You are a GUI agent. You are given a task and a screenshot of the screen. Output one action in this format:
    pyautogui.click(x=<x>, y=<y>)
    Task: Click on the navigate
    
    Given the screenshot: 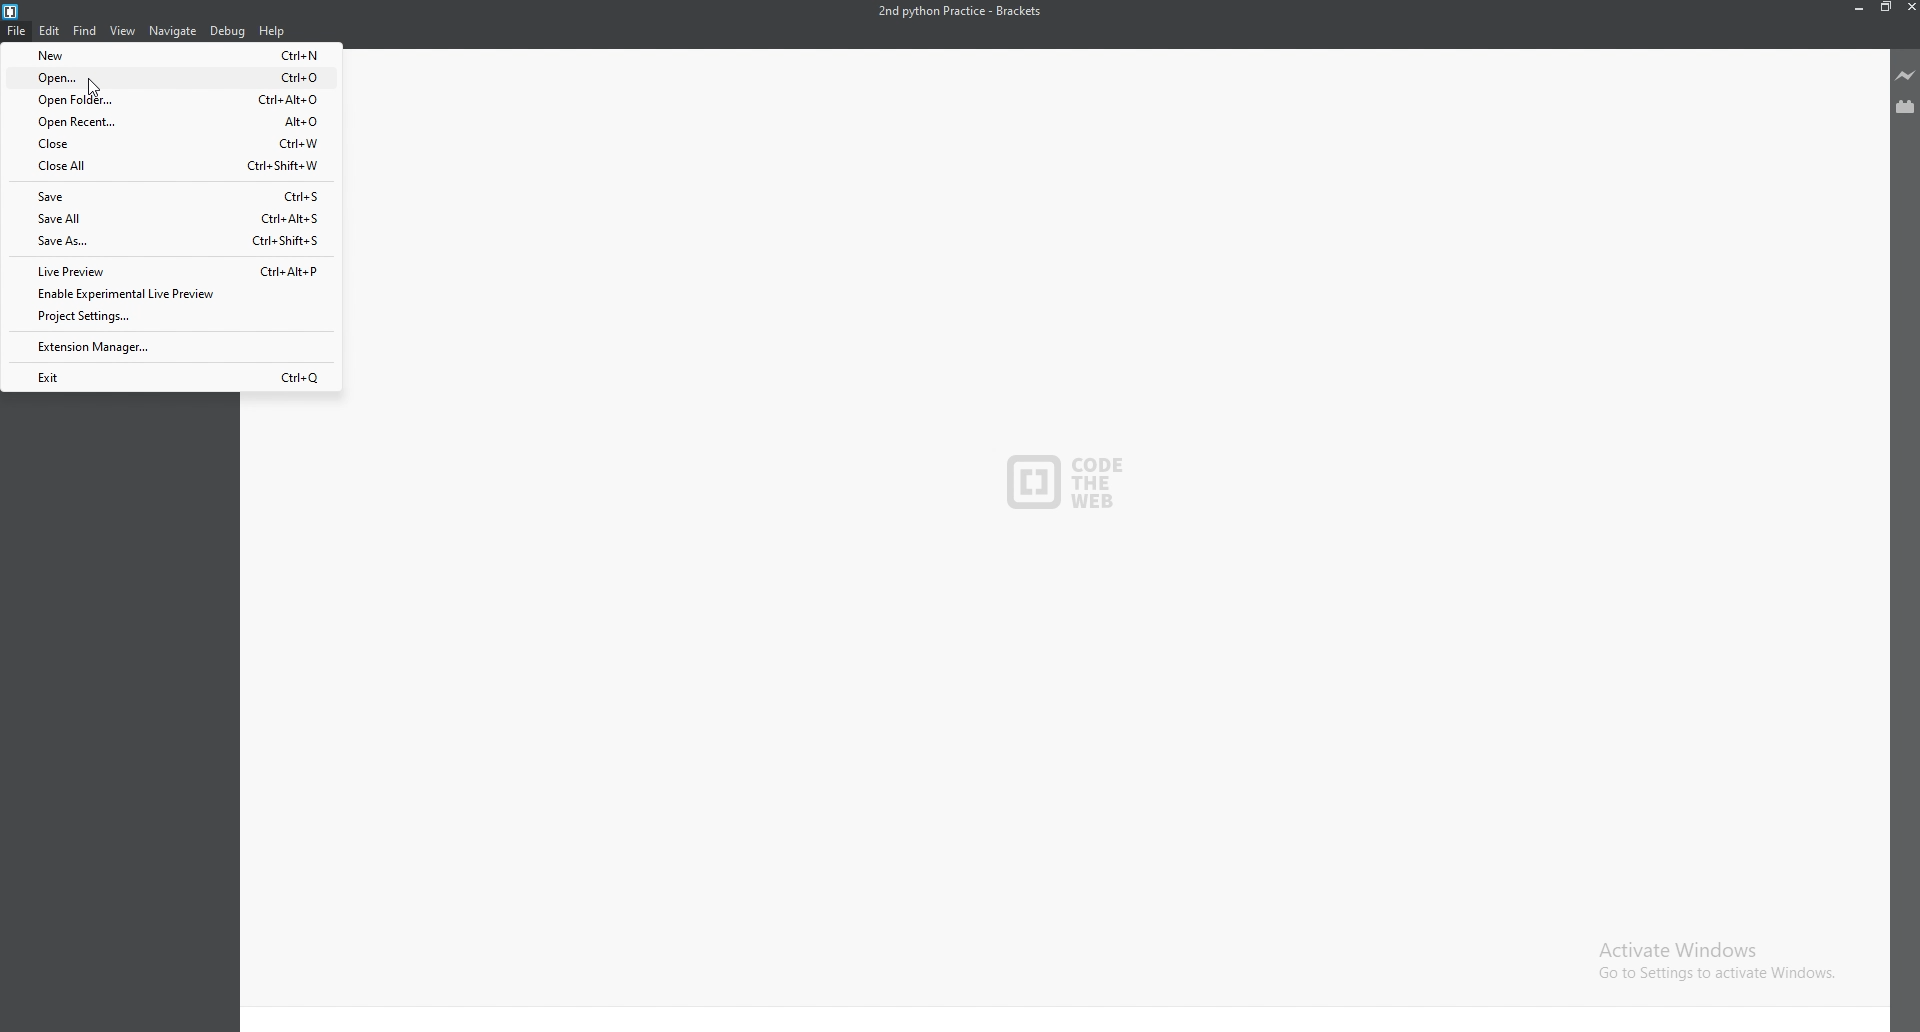 What is the action you would take?
    pyautogui.click(x=175, y=31)
    